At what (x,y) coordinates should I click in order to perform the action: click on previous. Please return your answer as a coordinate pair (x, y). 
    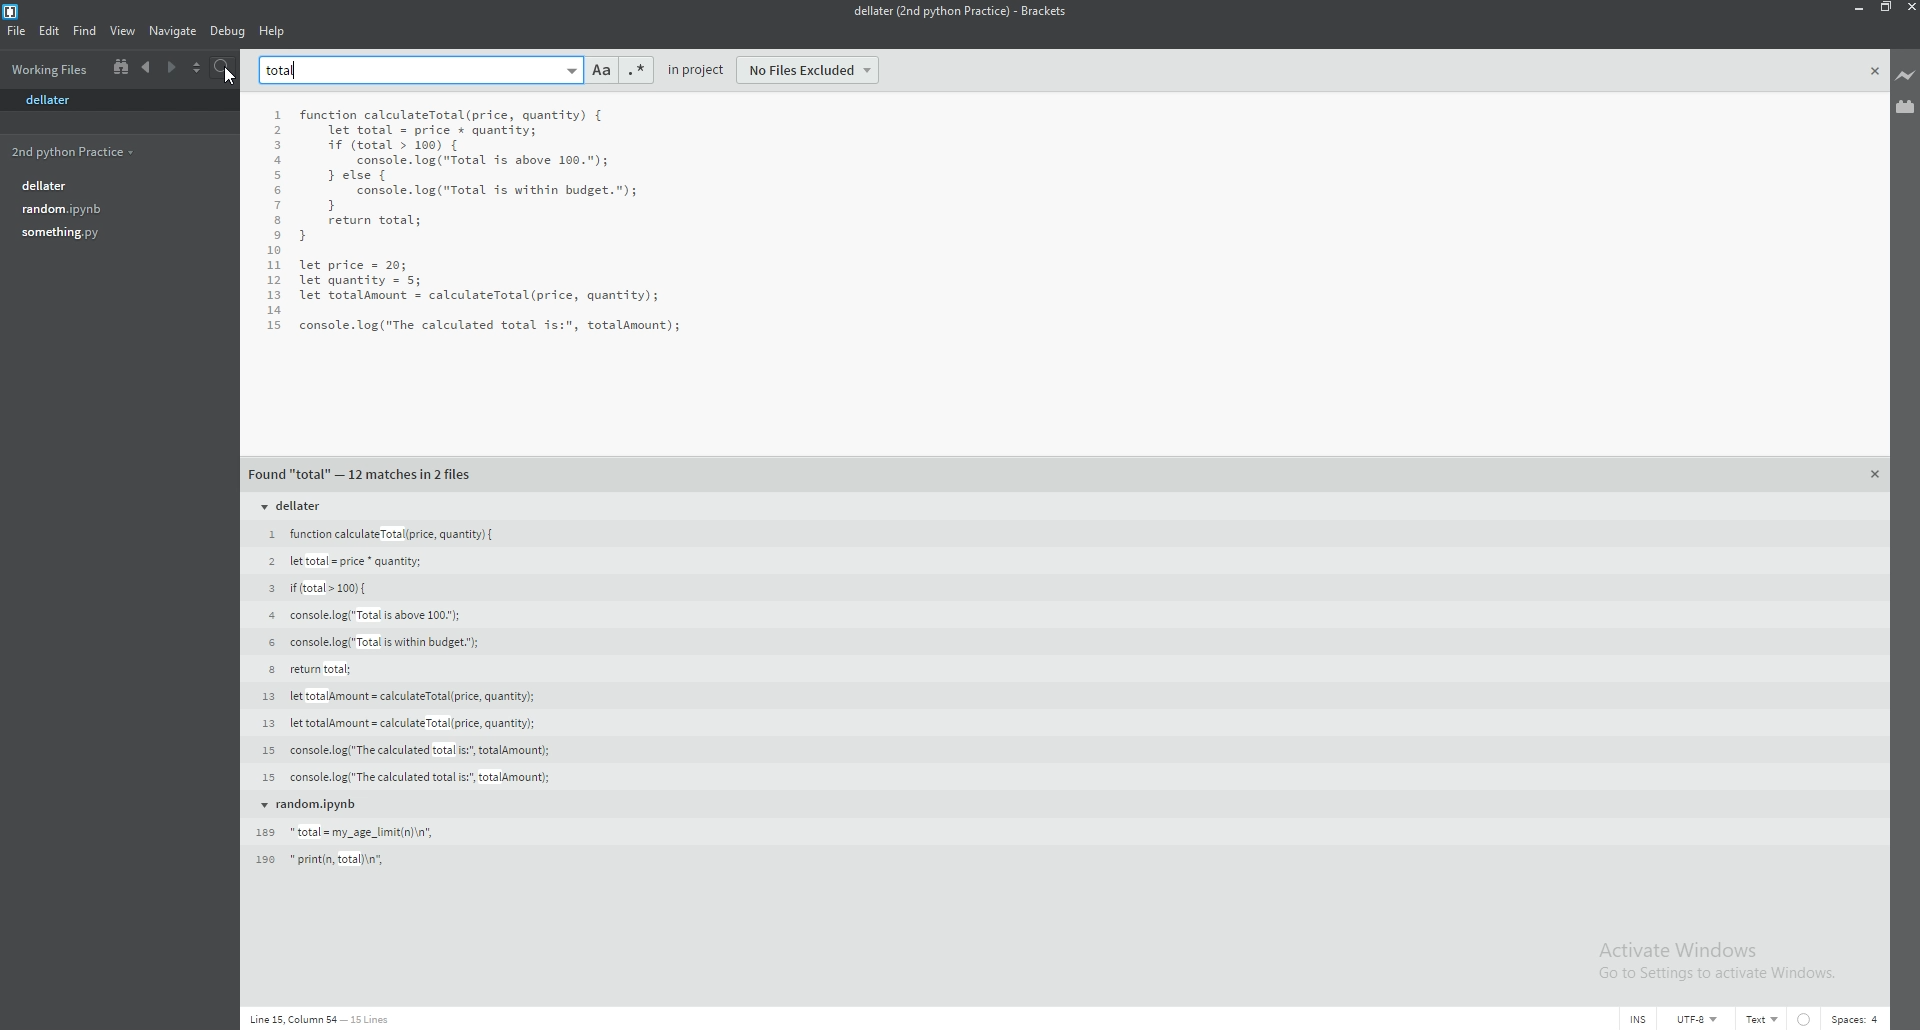
    Looking at the image, I should click on (145, 68).